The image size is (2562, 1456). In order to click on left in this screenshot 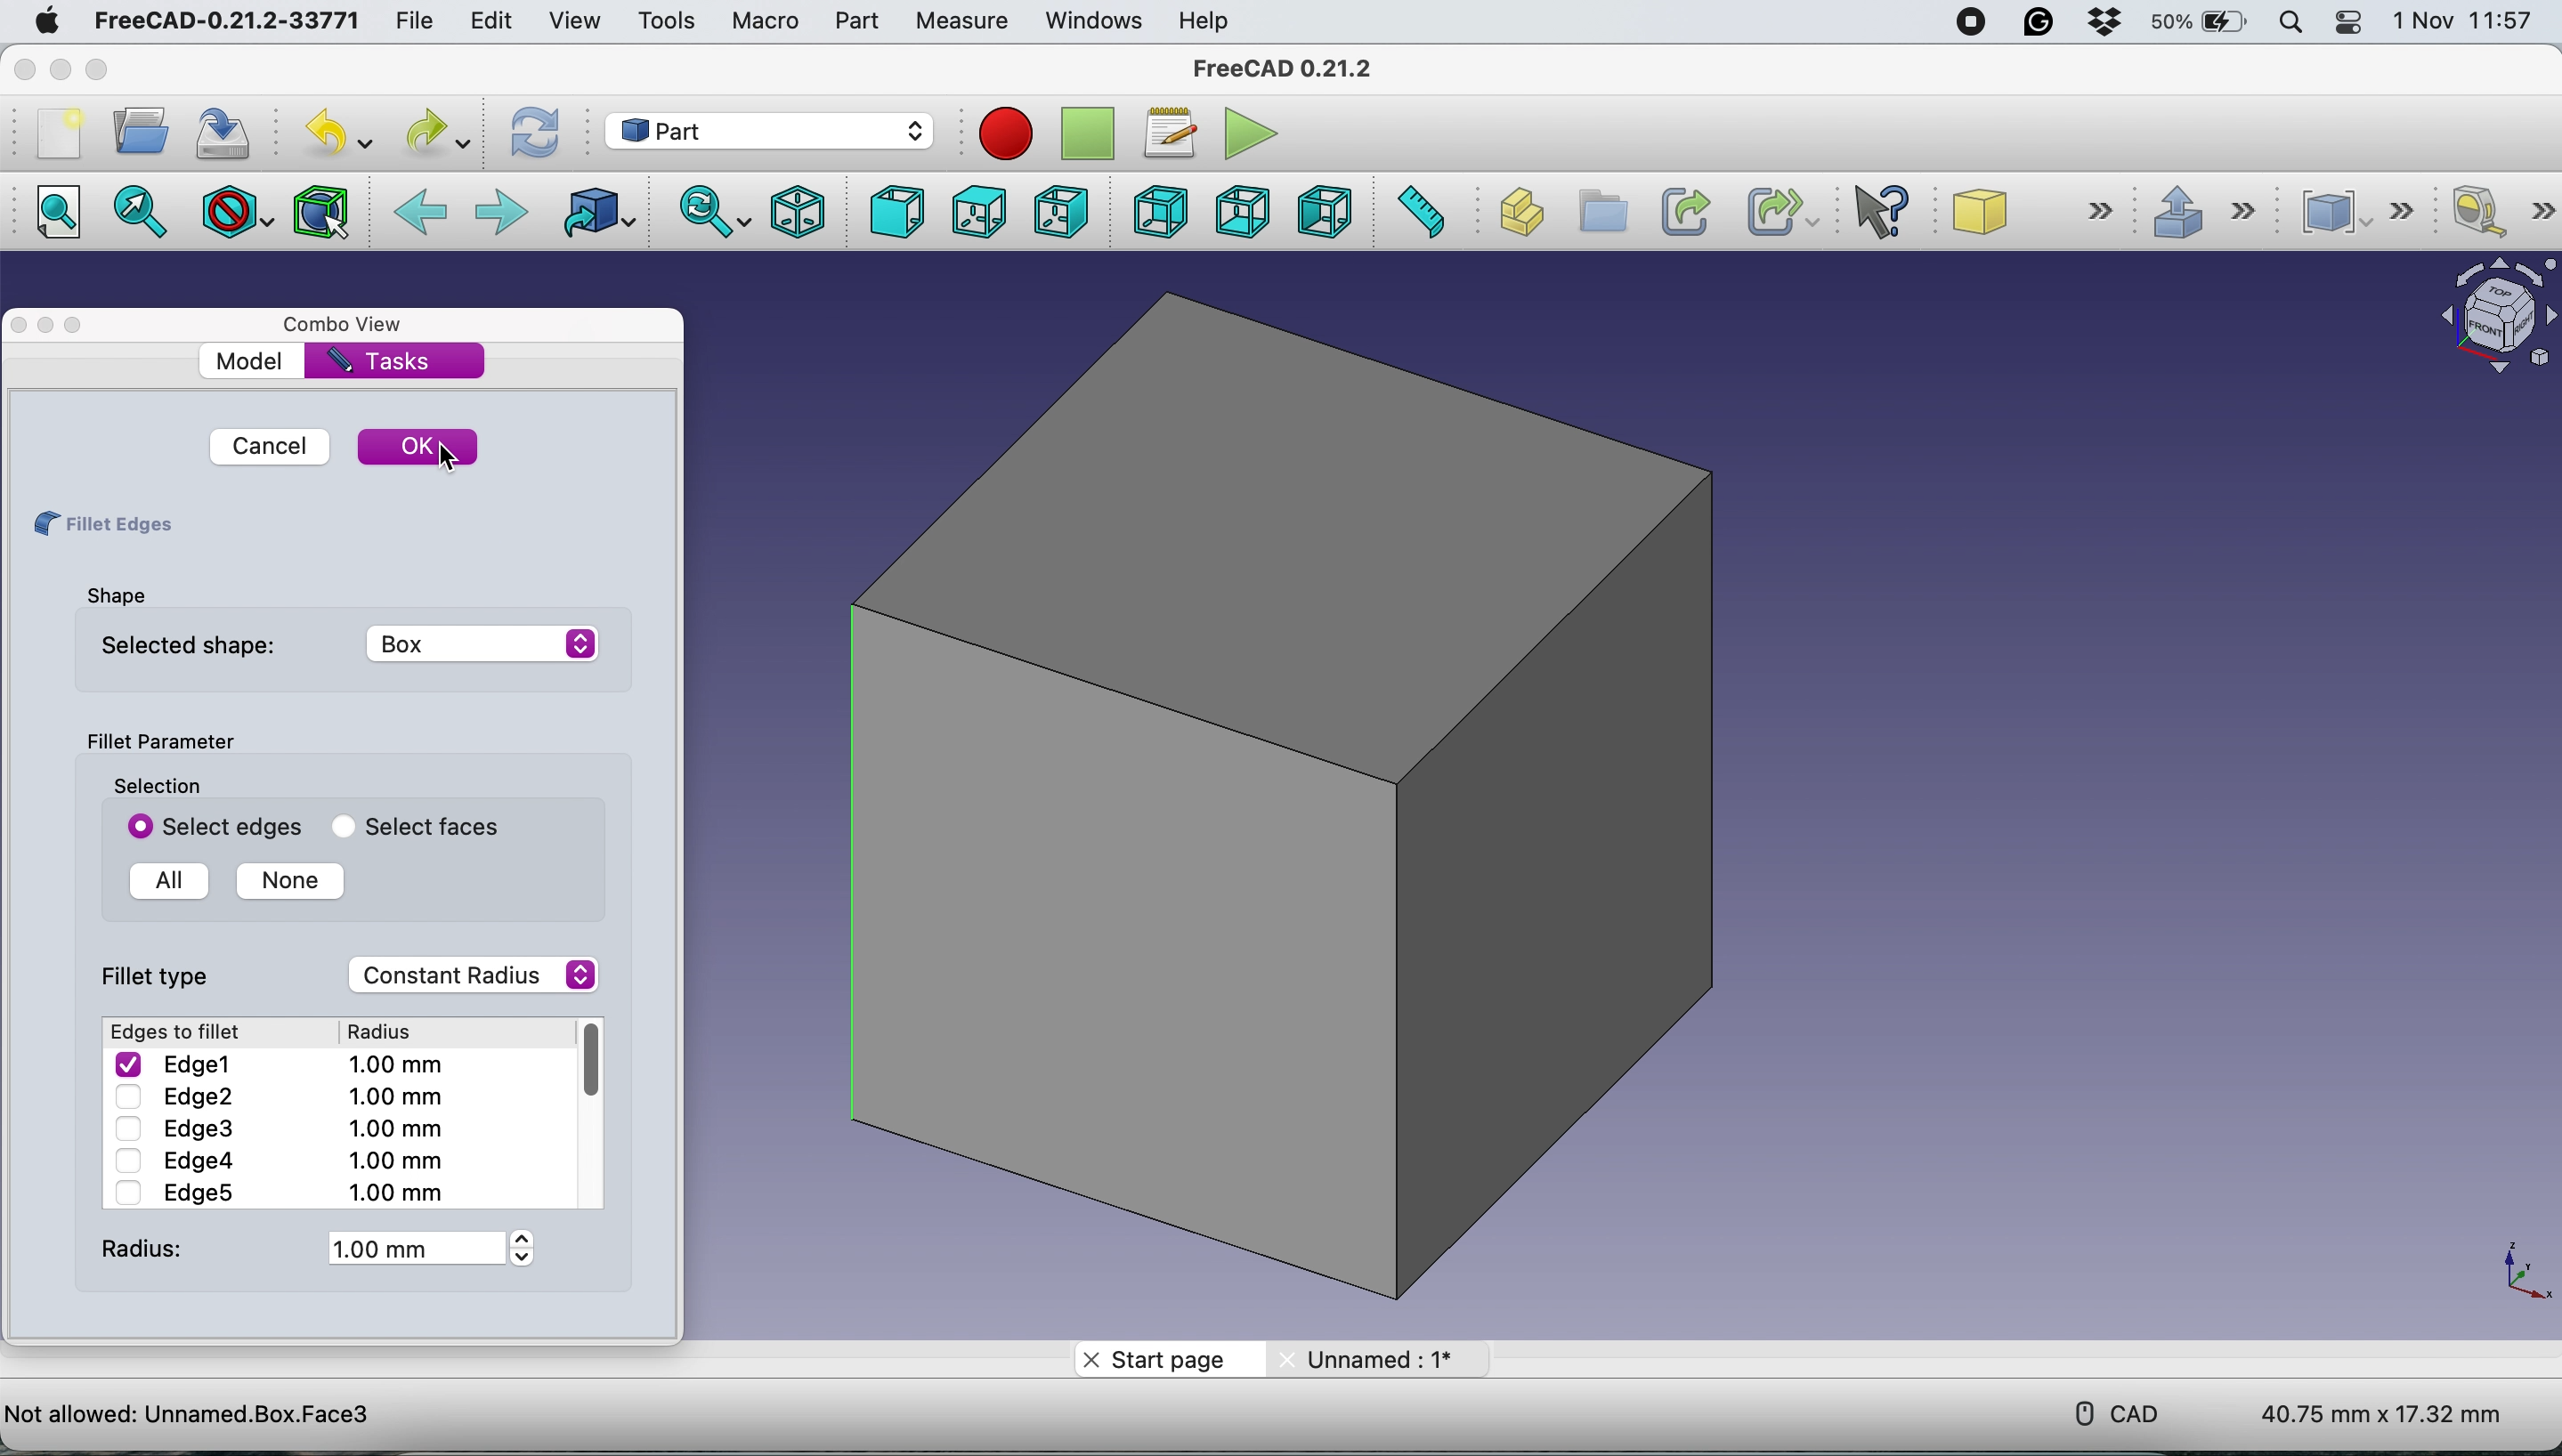, I will do `click(1323, 210)`.